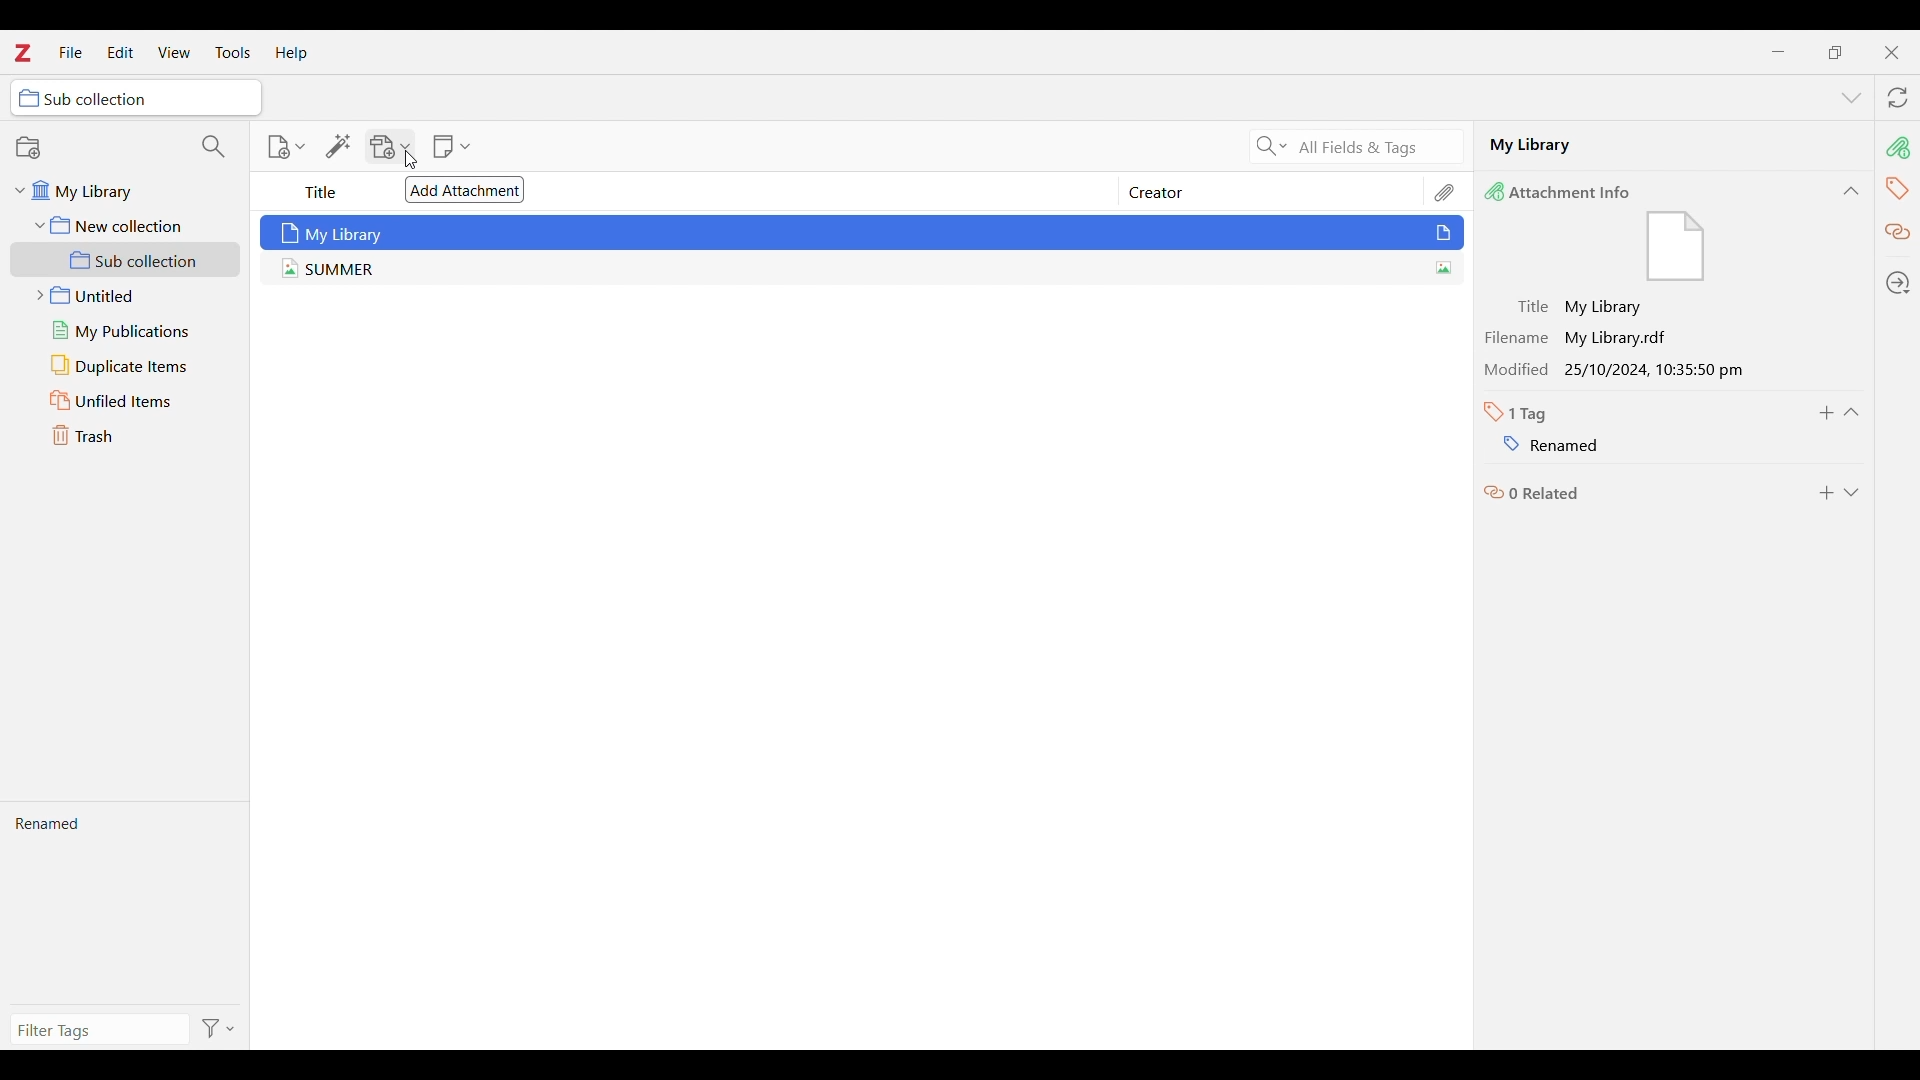 This screenshot has width=1920, height=1080. Describe the element at coordinates (71, 51) in the screenshot. I see `File menu` at that location.